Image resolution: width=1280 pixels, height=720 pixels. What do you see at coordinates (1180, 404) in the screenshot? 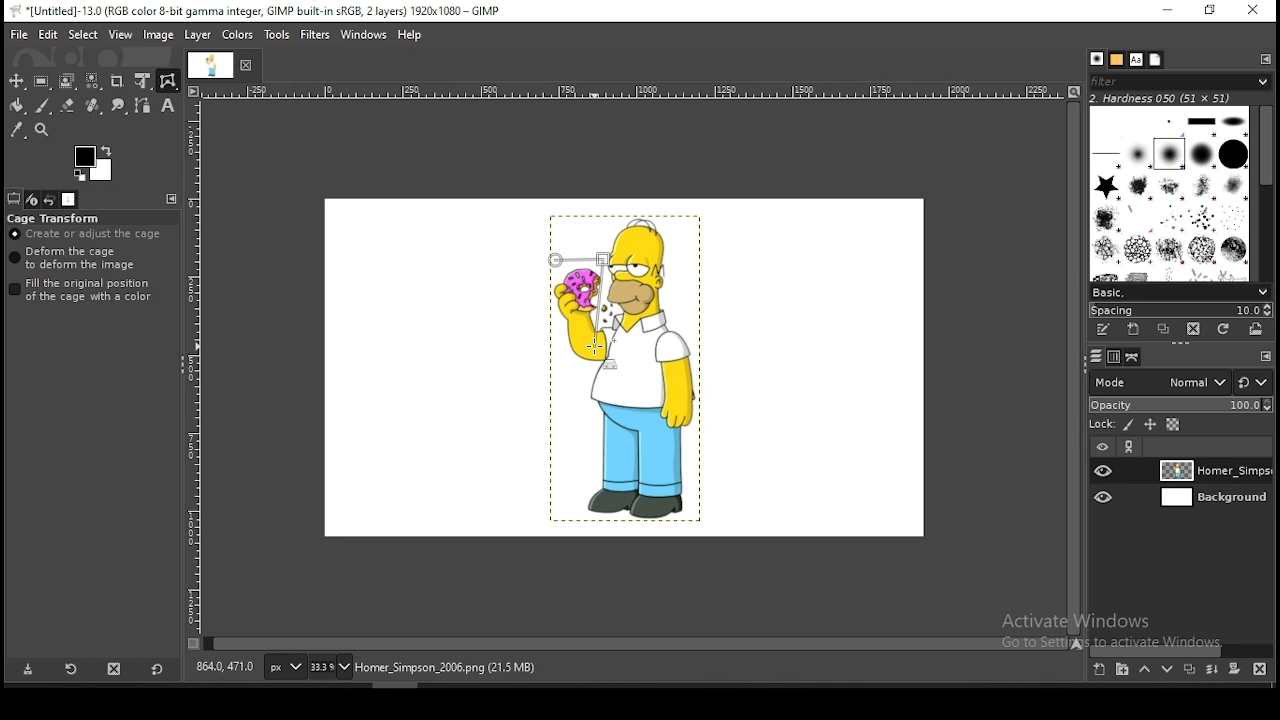
I see `opacity` at bounding box center [1180, 404].